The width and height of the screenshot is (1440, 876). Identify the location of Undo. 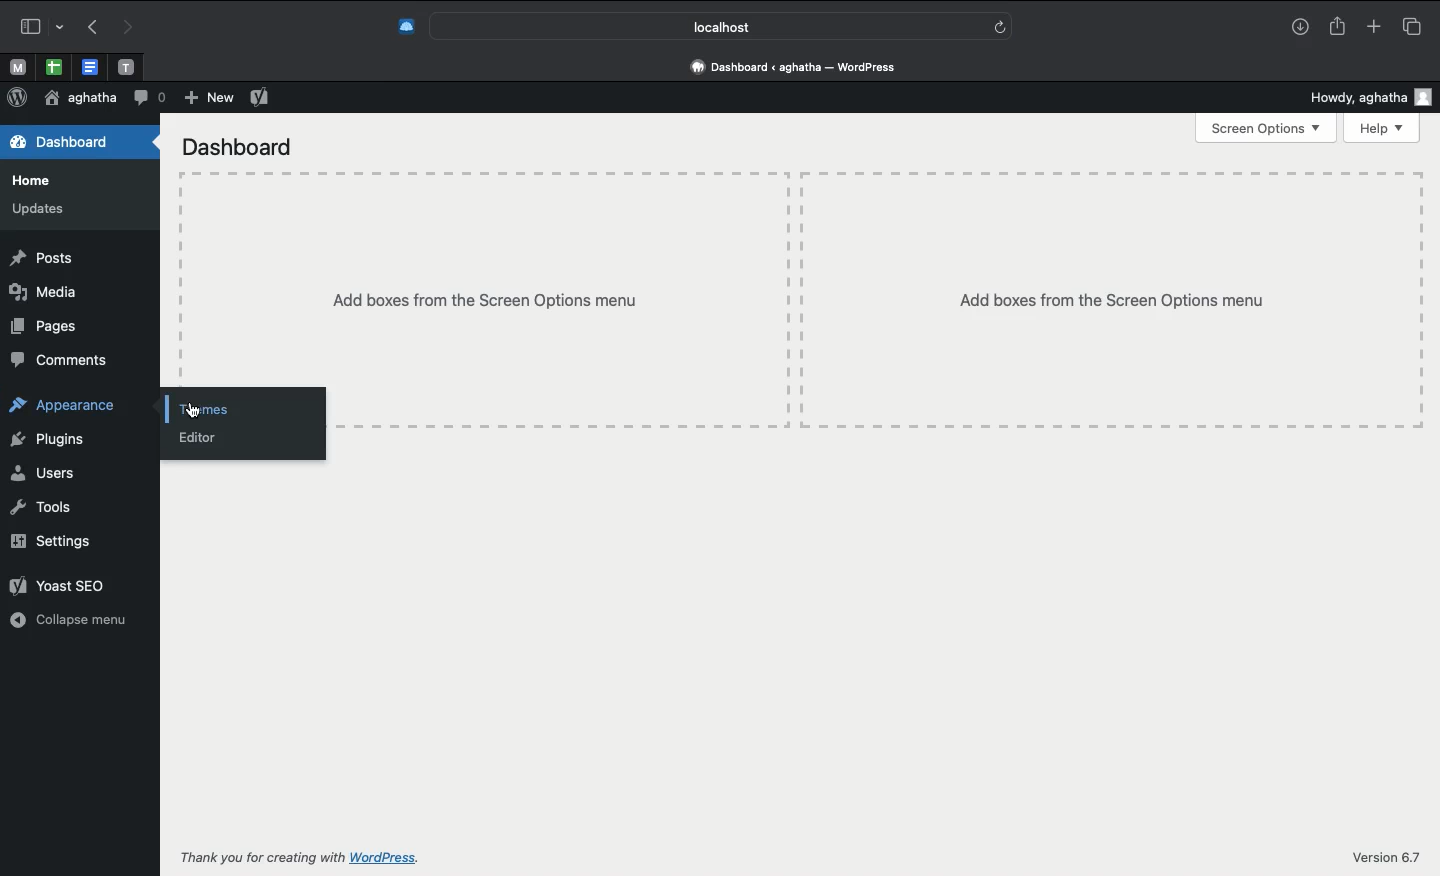
(93, 26).